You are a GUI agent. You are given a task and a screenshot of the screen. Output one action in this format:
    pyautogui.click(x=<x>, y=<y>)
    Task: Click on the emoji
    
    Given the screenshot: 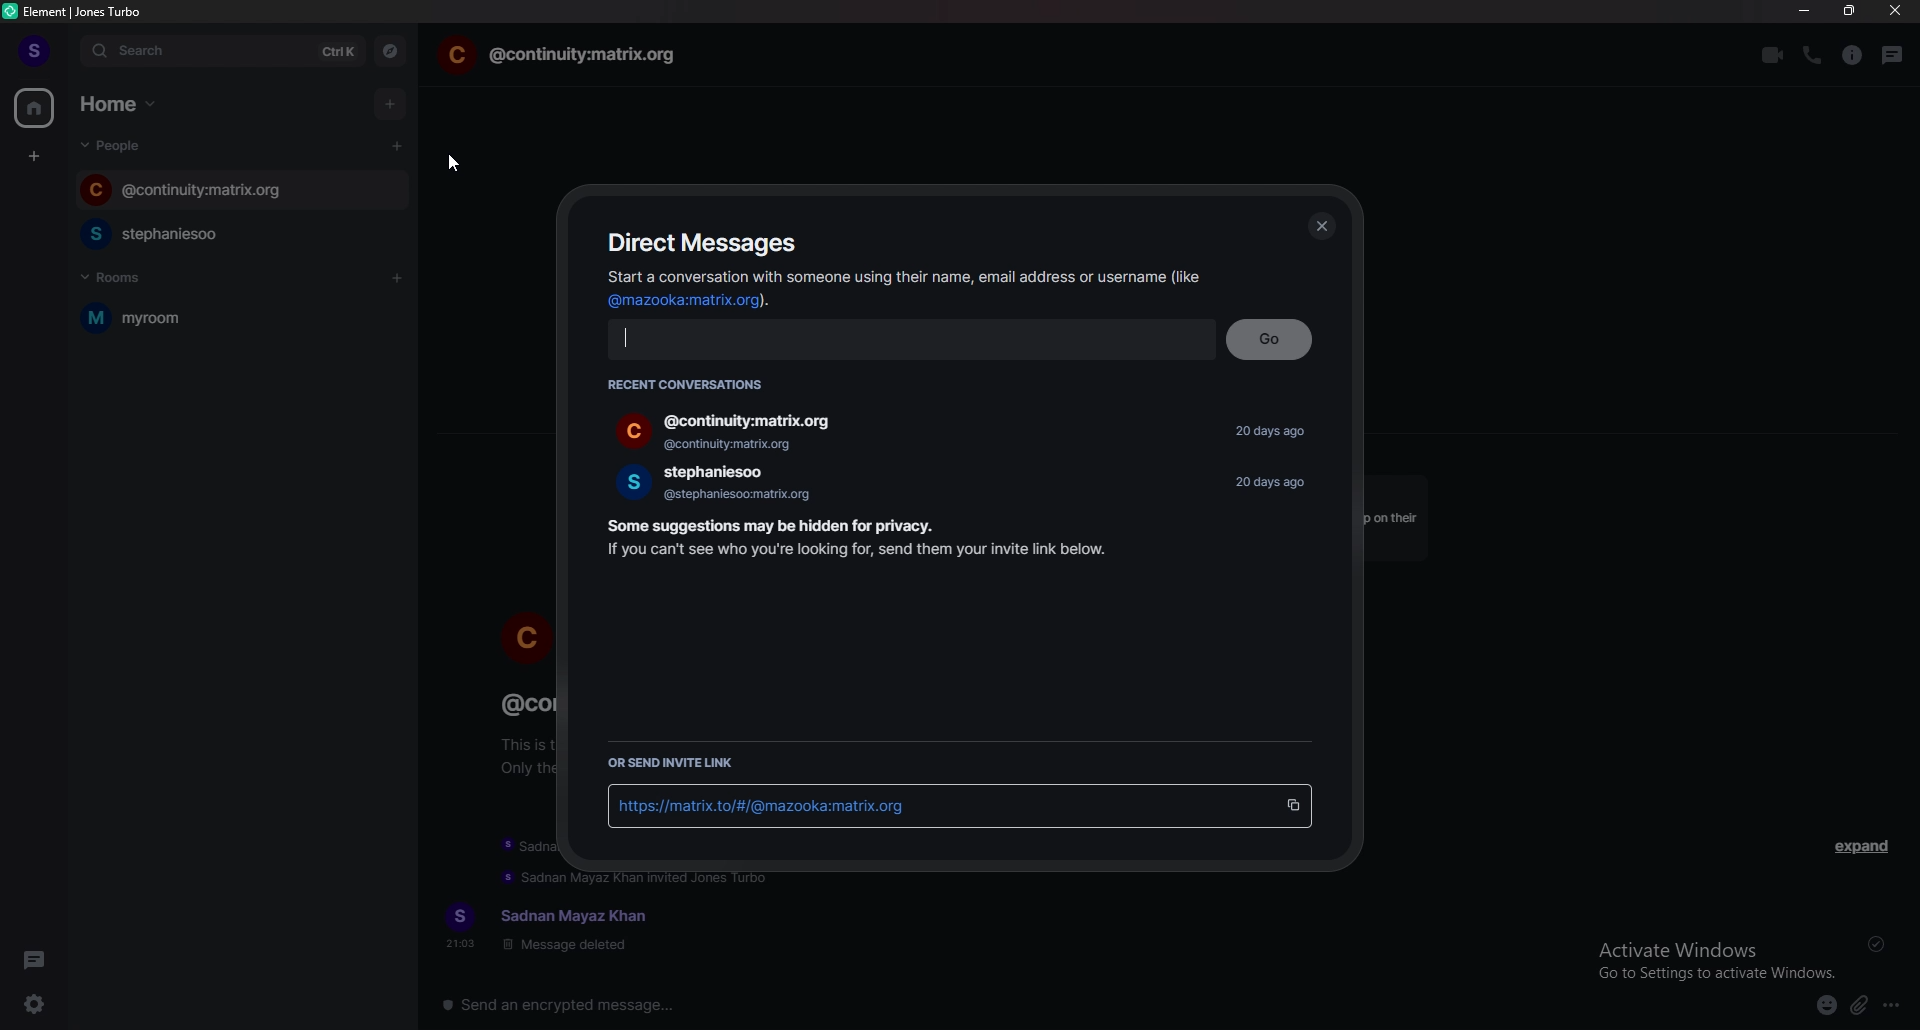 What is the action you would take?
    pyautogui.click(x=1827, y=1007)
    